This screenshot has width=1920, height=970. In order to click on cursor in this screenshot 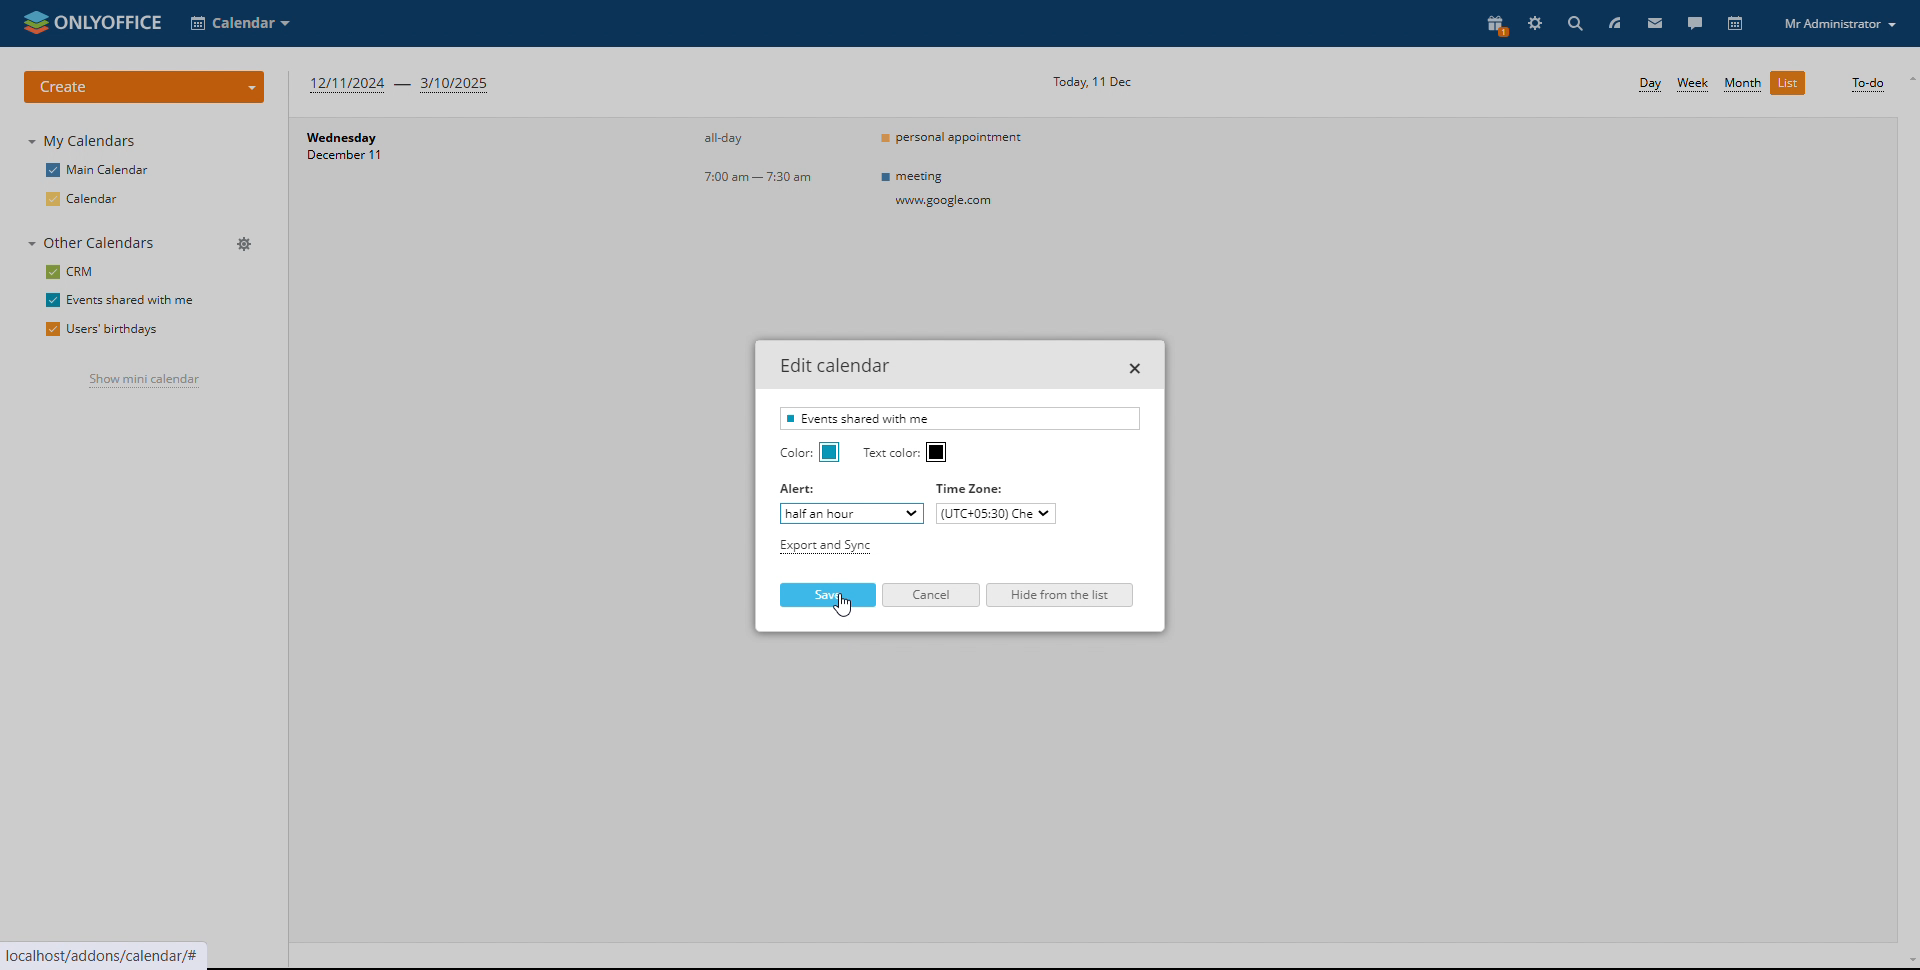, I will do `click(844, 604)`.